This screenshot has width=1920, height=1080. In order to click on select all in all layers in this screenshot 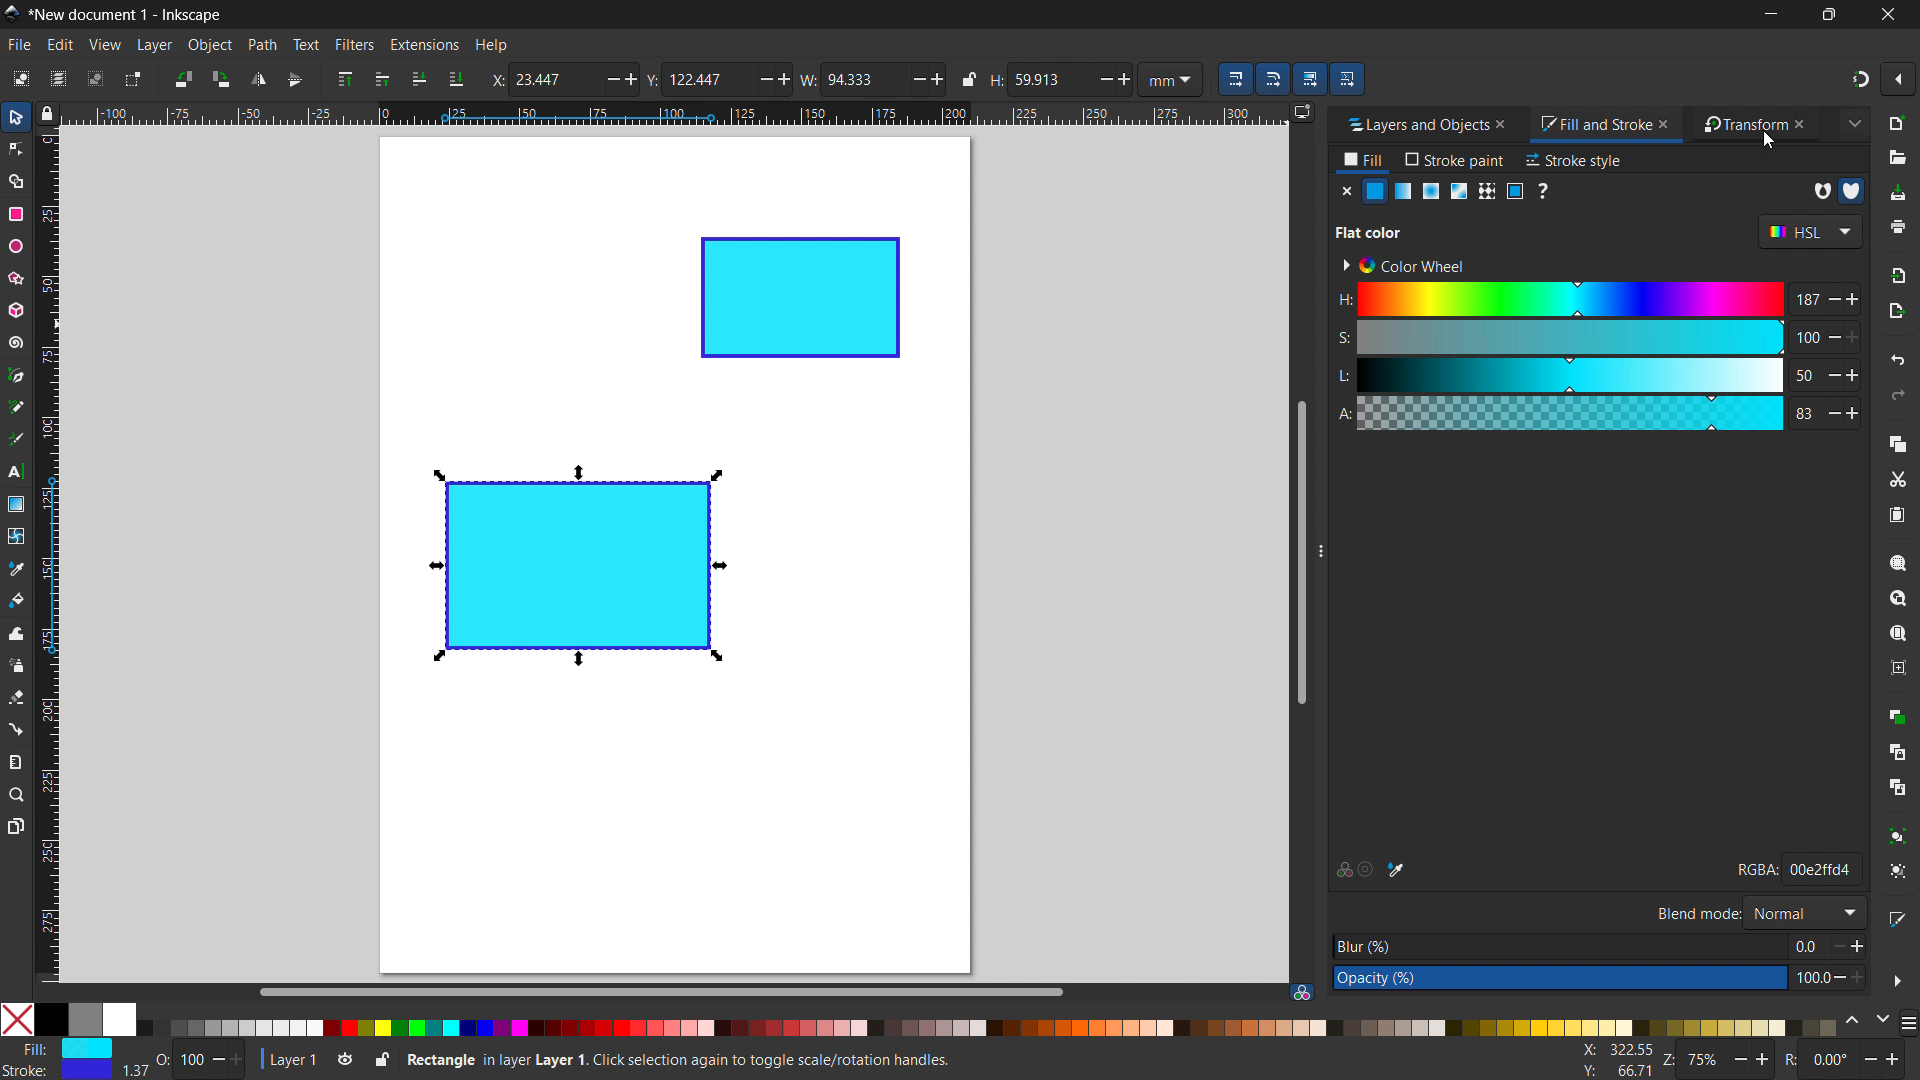, I will do `click(57, 78)`.